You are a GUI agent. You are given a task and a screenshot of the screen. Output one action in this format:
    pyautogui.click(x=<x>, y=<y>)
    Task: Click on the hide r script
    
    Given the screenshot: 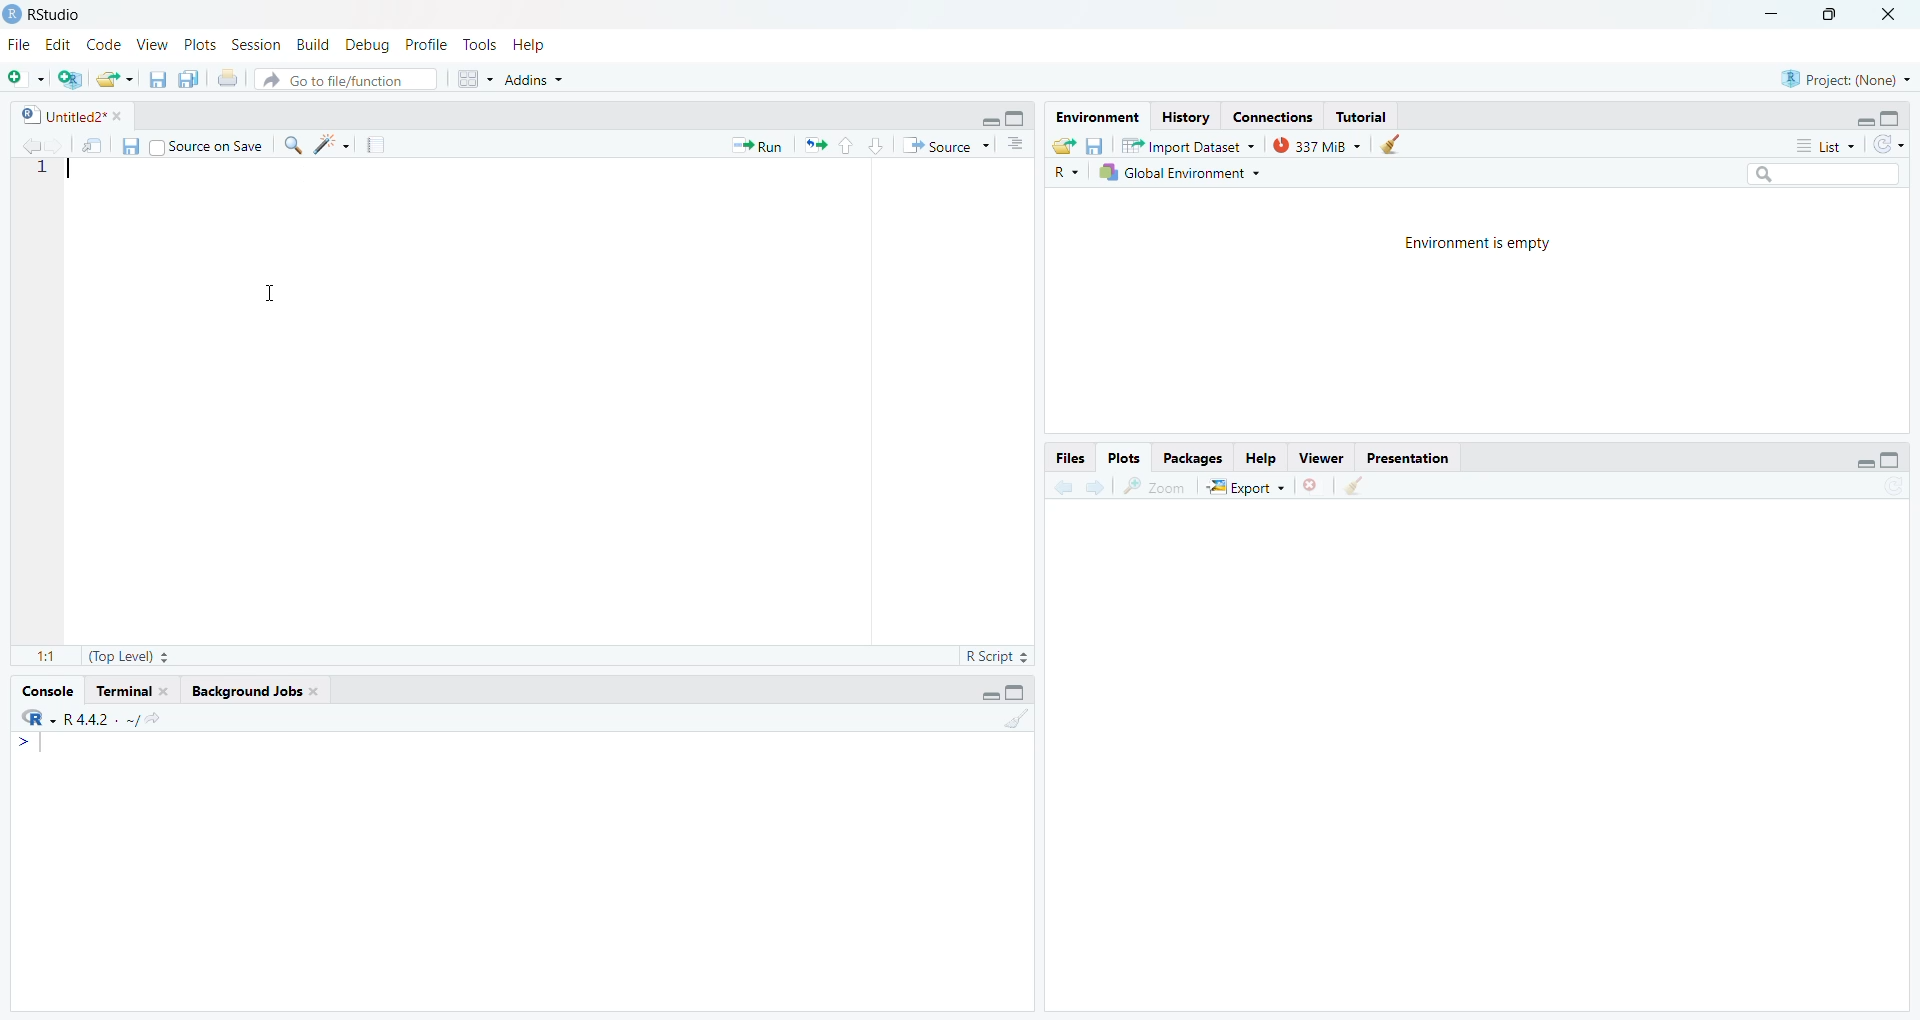 What is the action you would take?
    pyautogui.click(x=1857, y=462)
    